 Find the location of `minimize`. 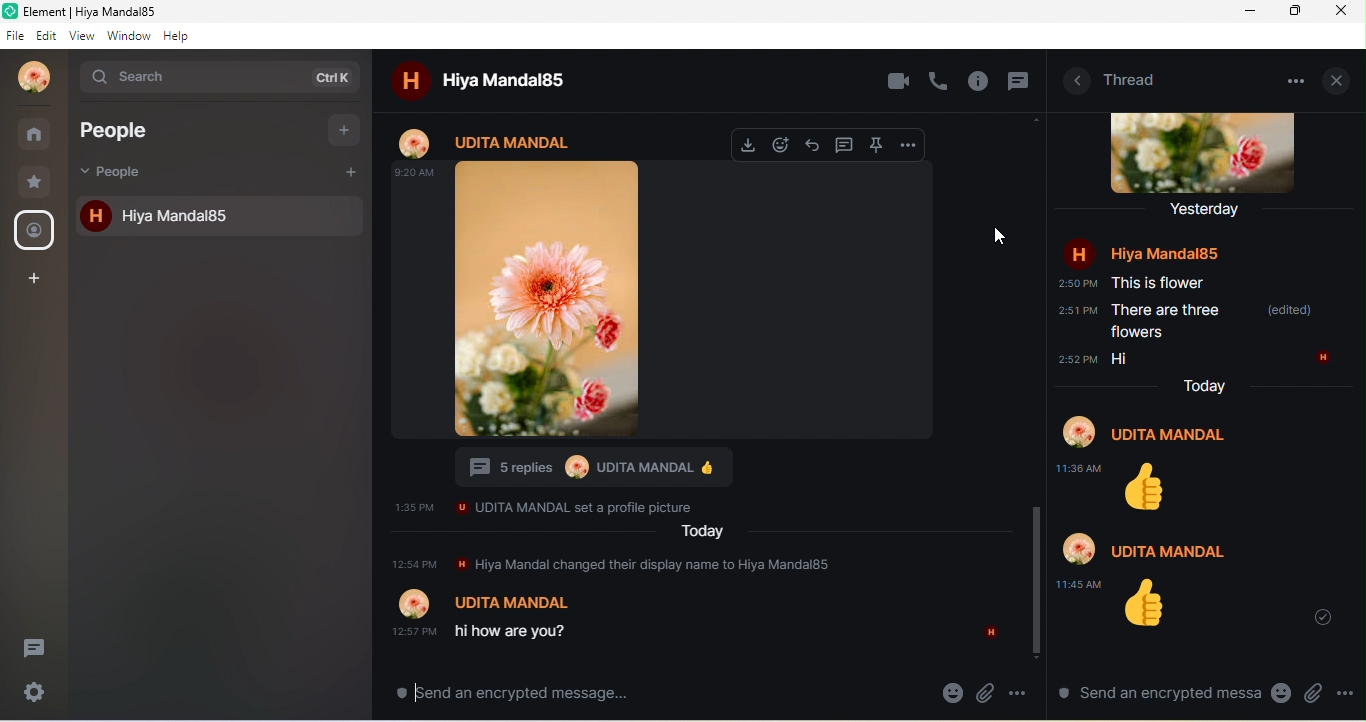

minimize is located at coordinates (1245, 13).